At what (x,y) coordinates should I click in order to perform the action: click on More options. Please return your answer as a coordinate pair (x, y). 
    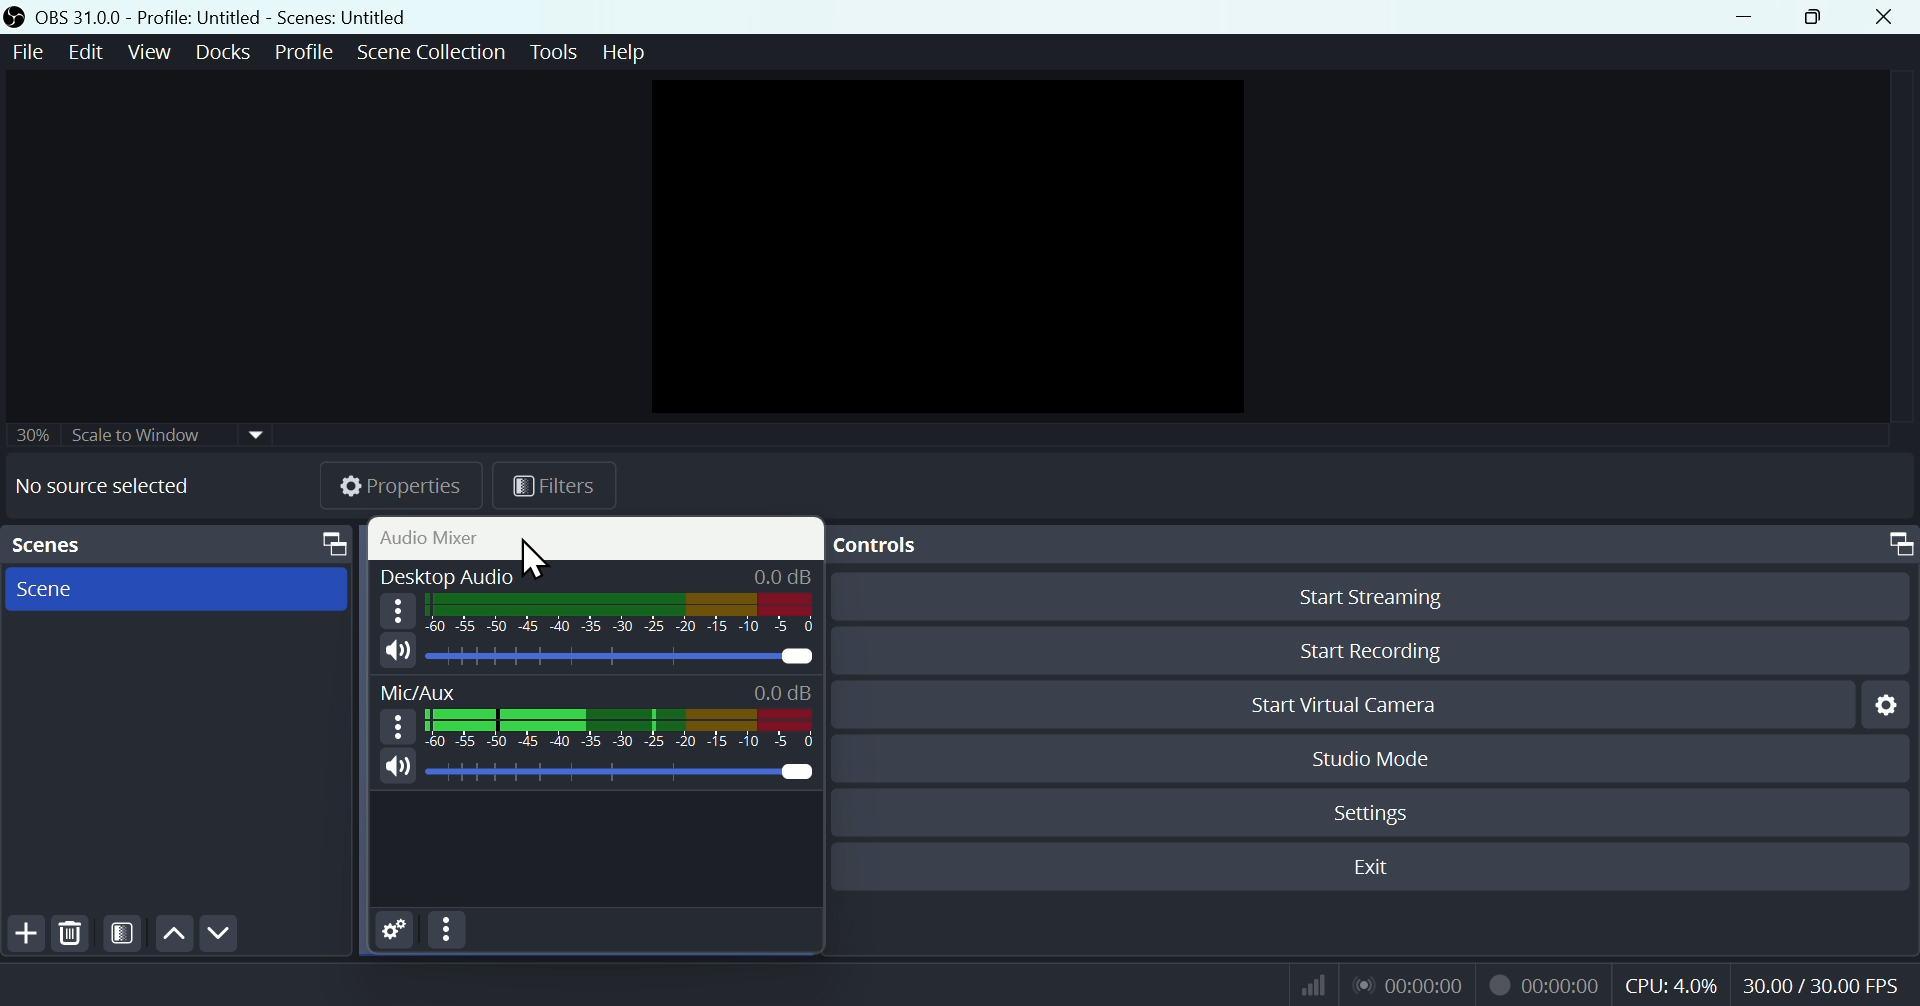
    Looking at the image, I should click on (397, 725).